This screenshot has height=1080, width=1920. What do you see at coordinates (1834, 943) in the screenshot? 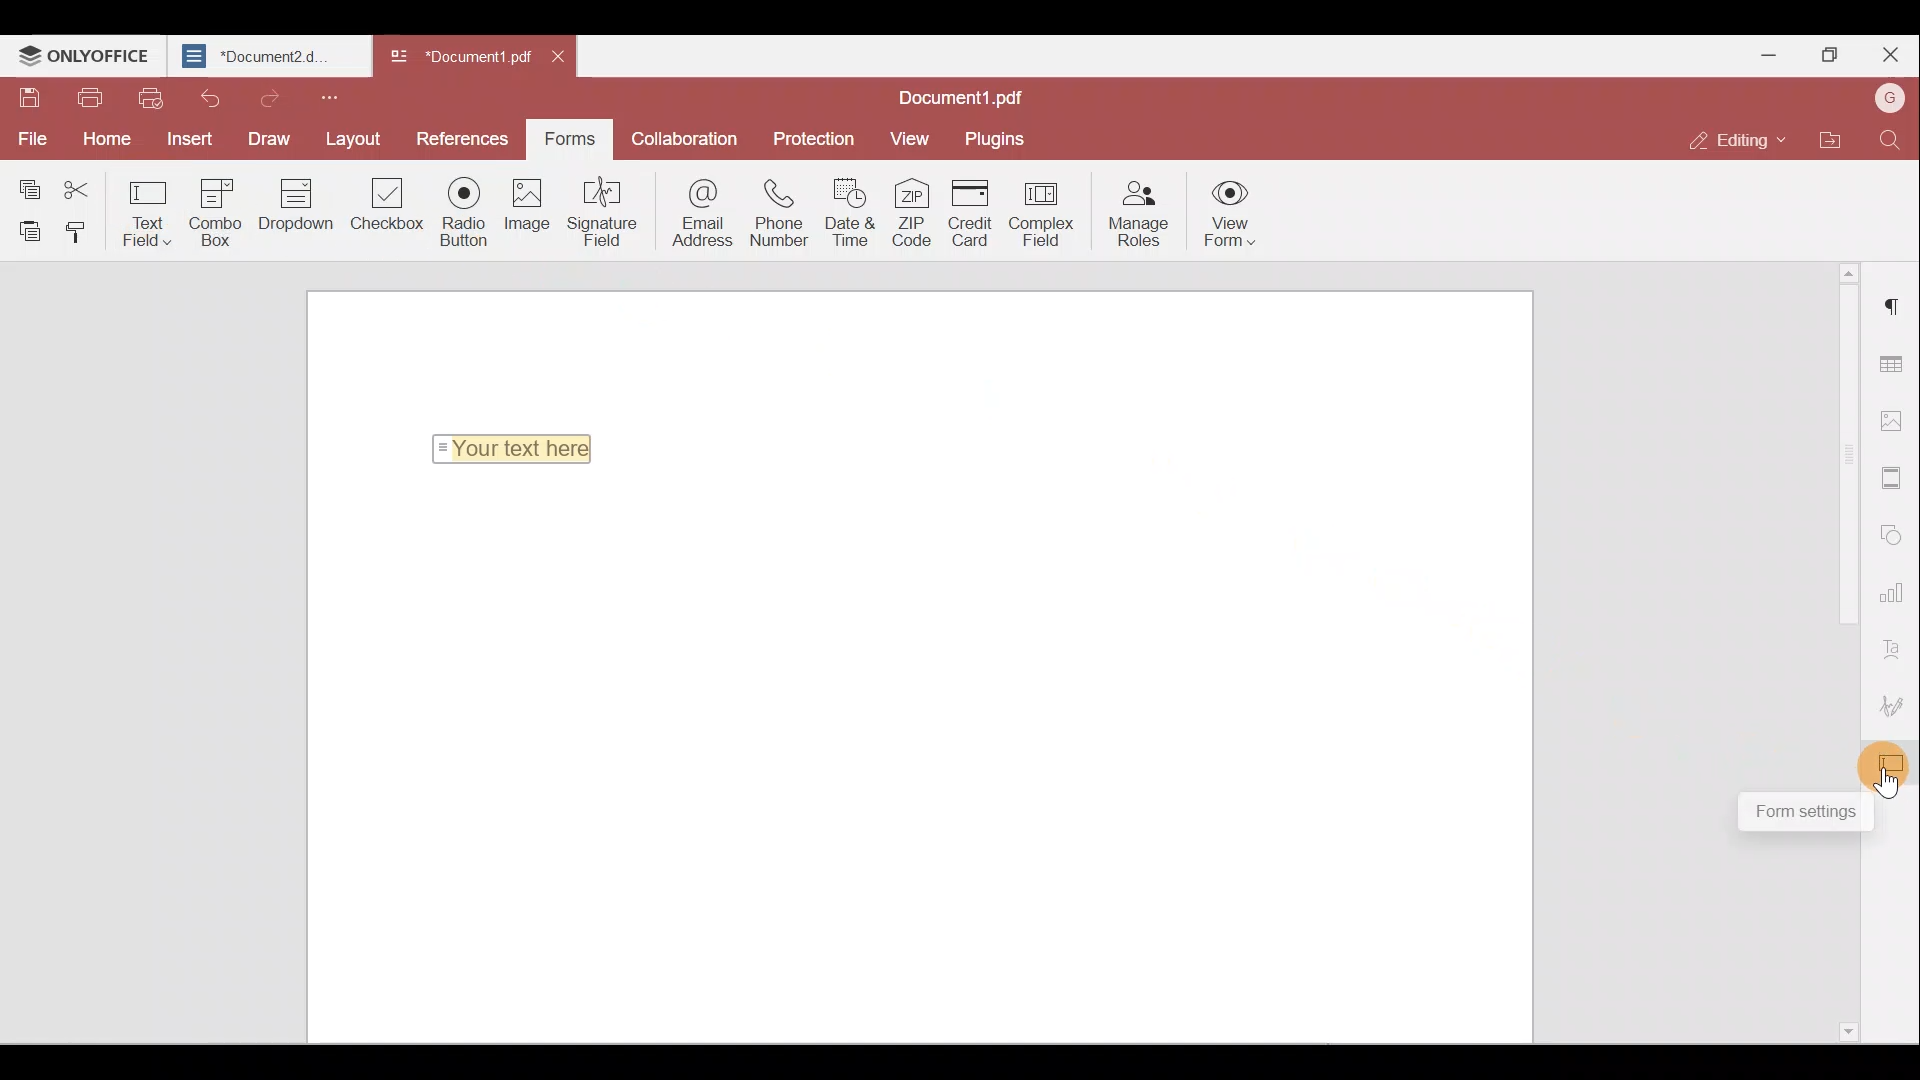
I see `Scroll bar` at bounding box center [1834, 943].